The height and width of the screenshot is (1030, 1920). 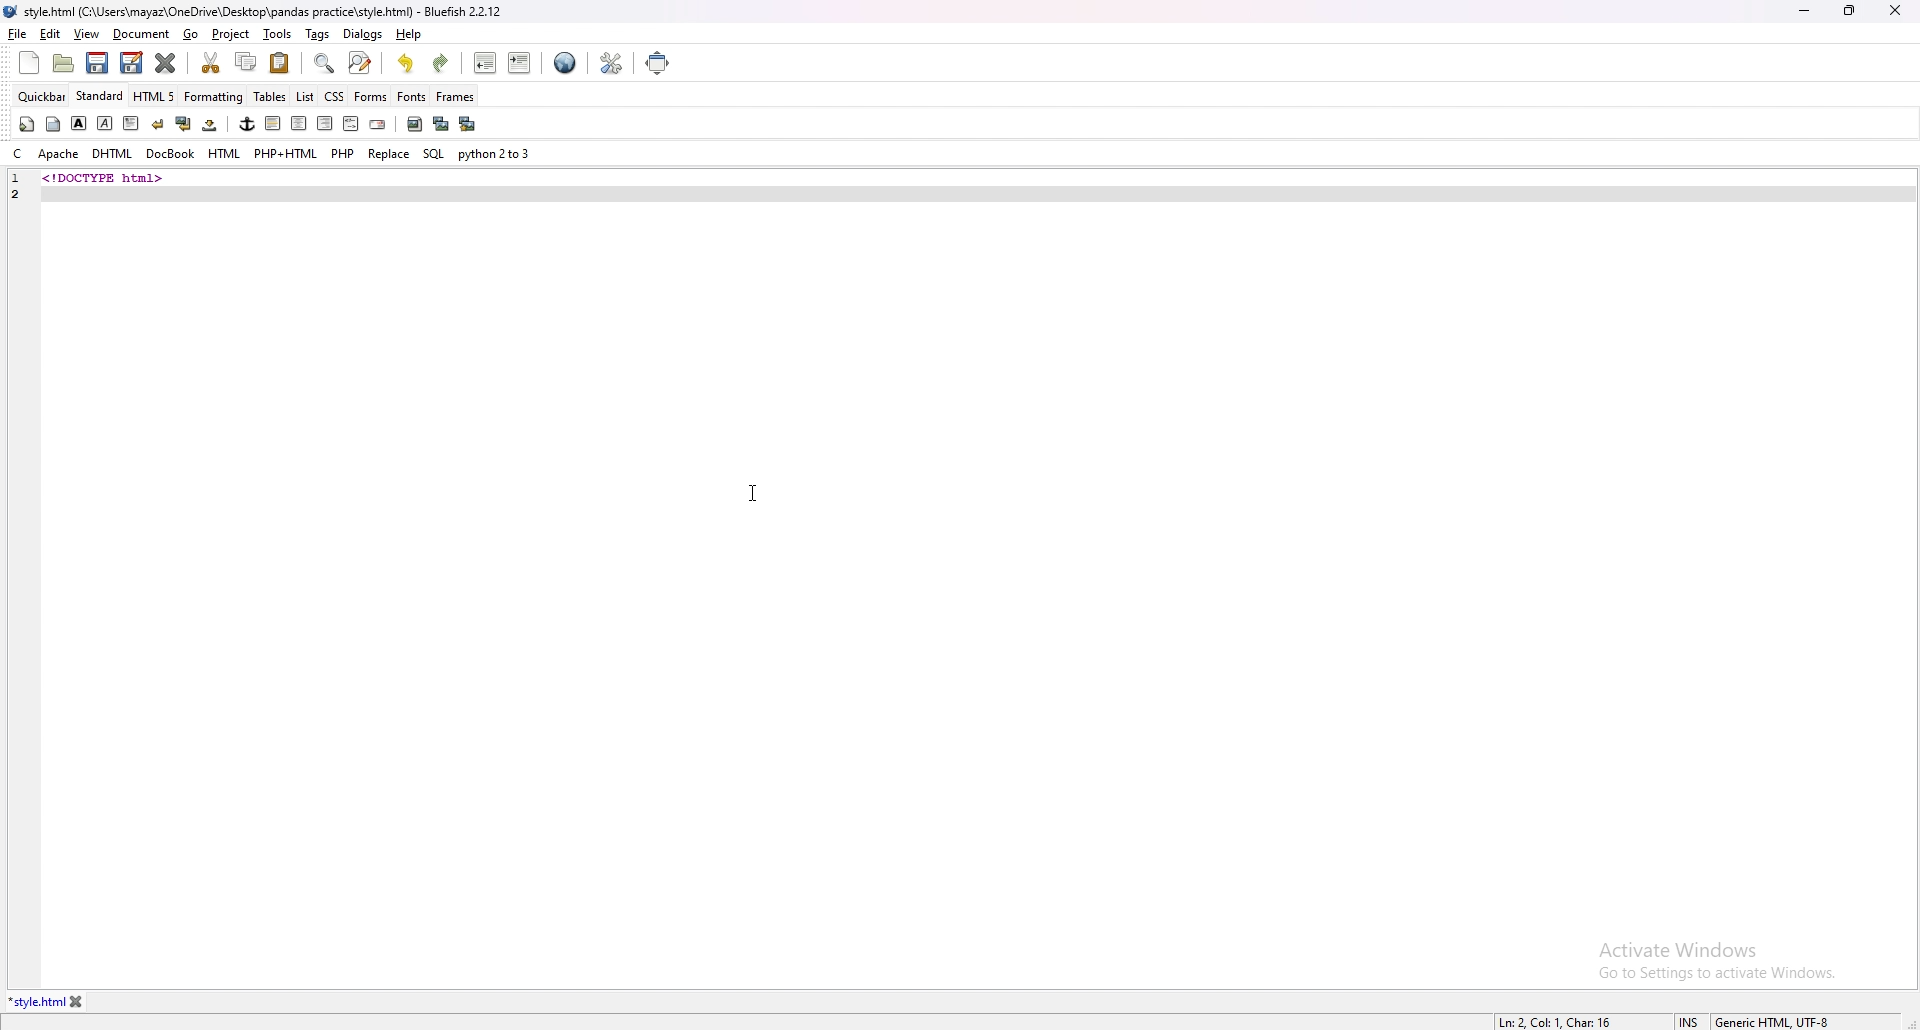 What do you see at coordinates (278, 34) in the screenshot?
I see `tools` at bounding box center [278, 34].